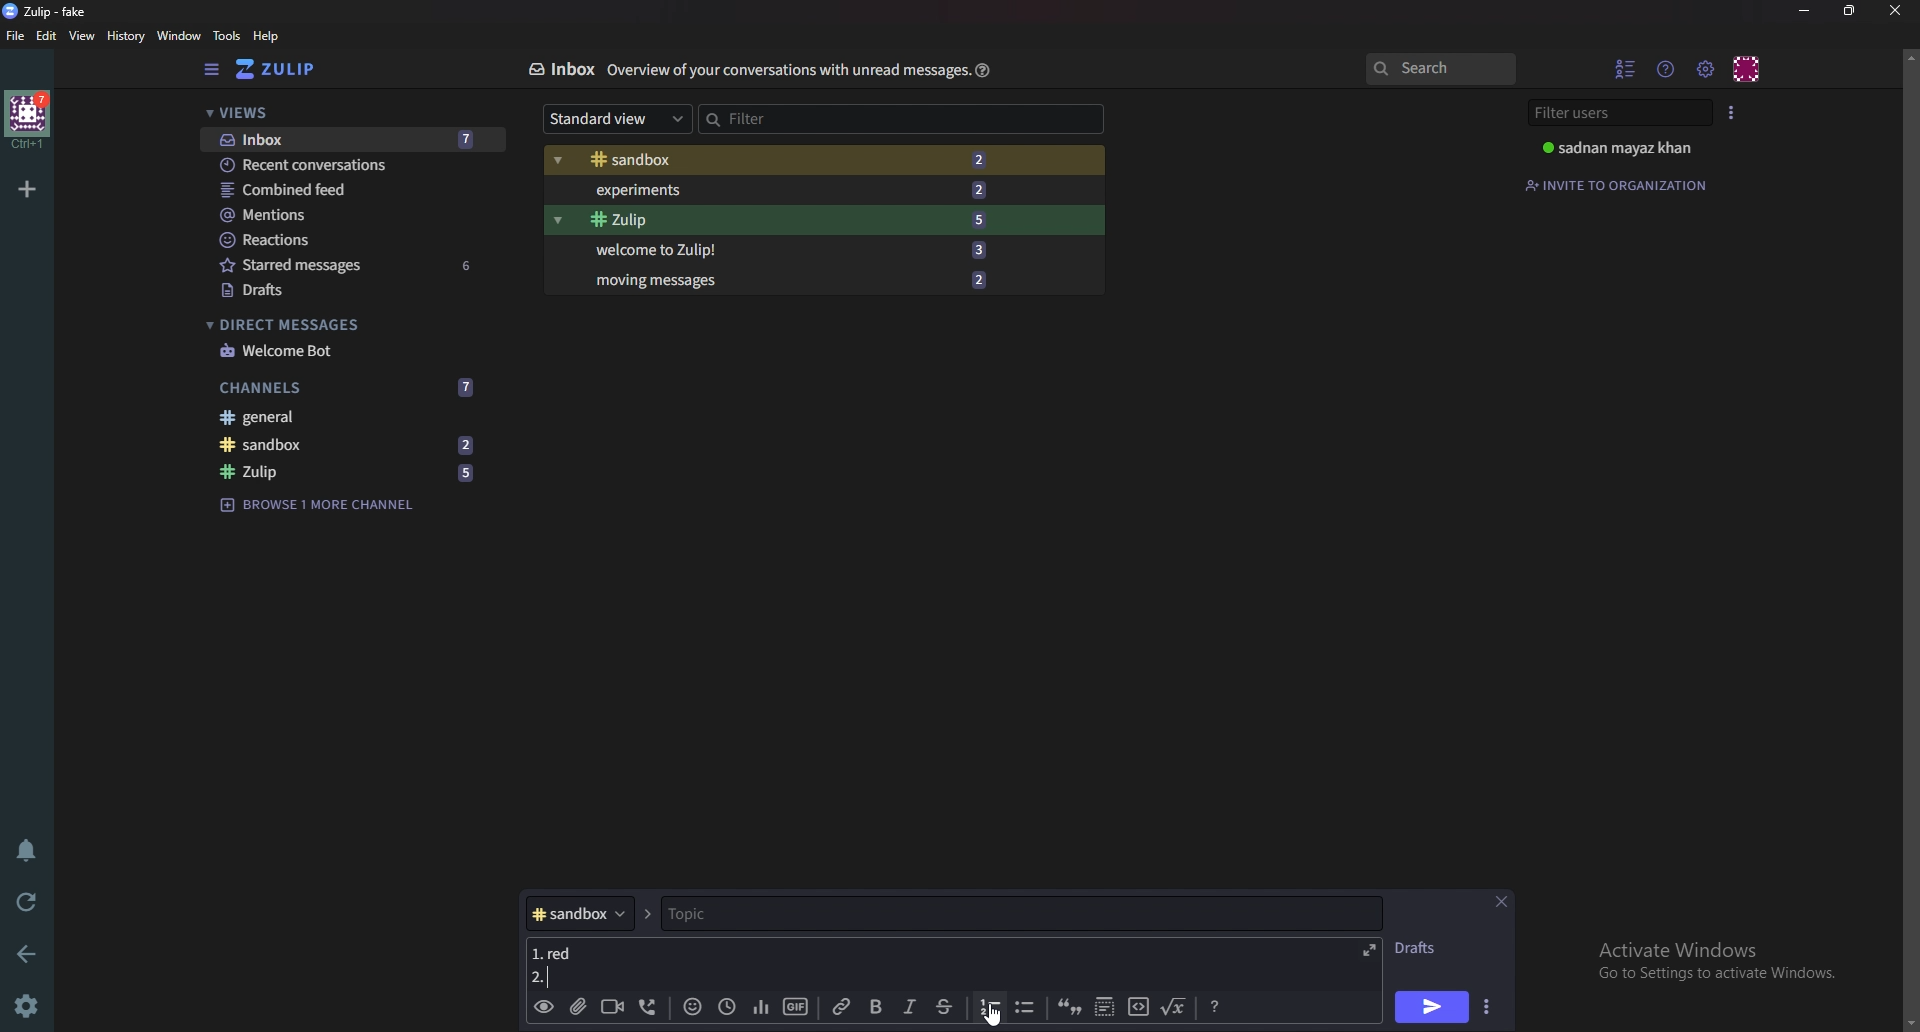  I want to click on Inbox, so click(560, 69).